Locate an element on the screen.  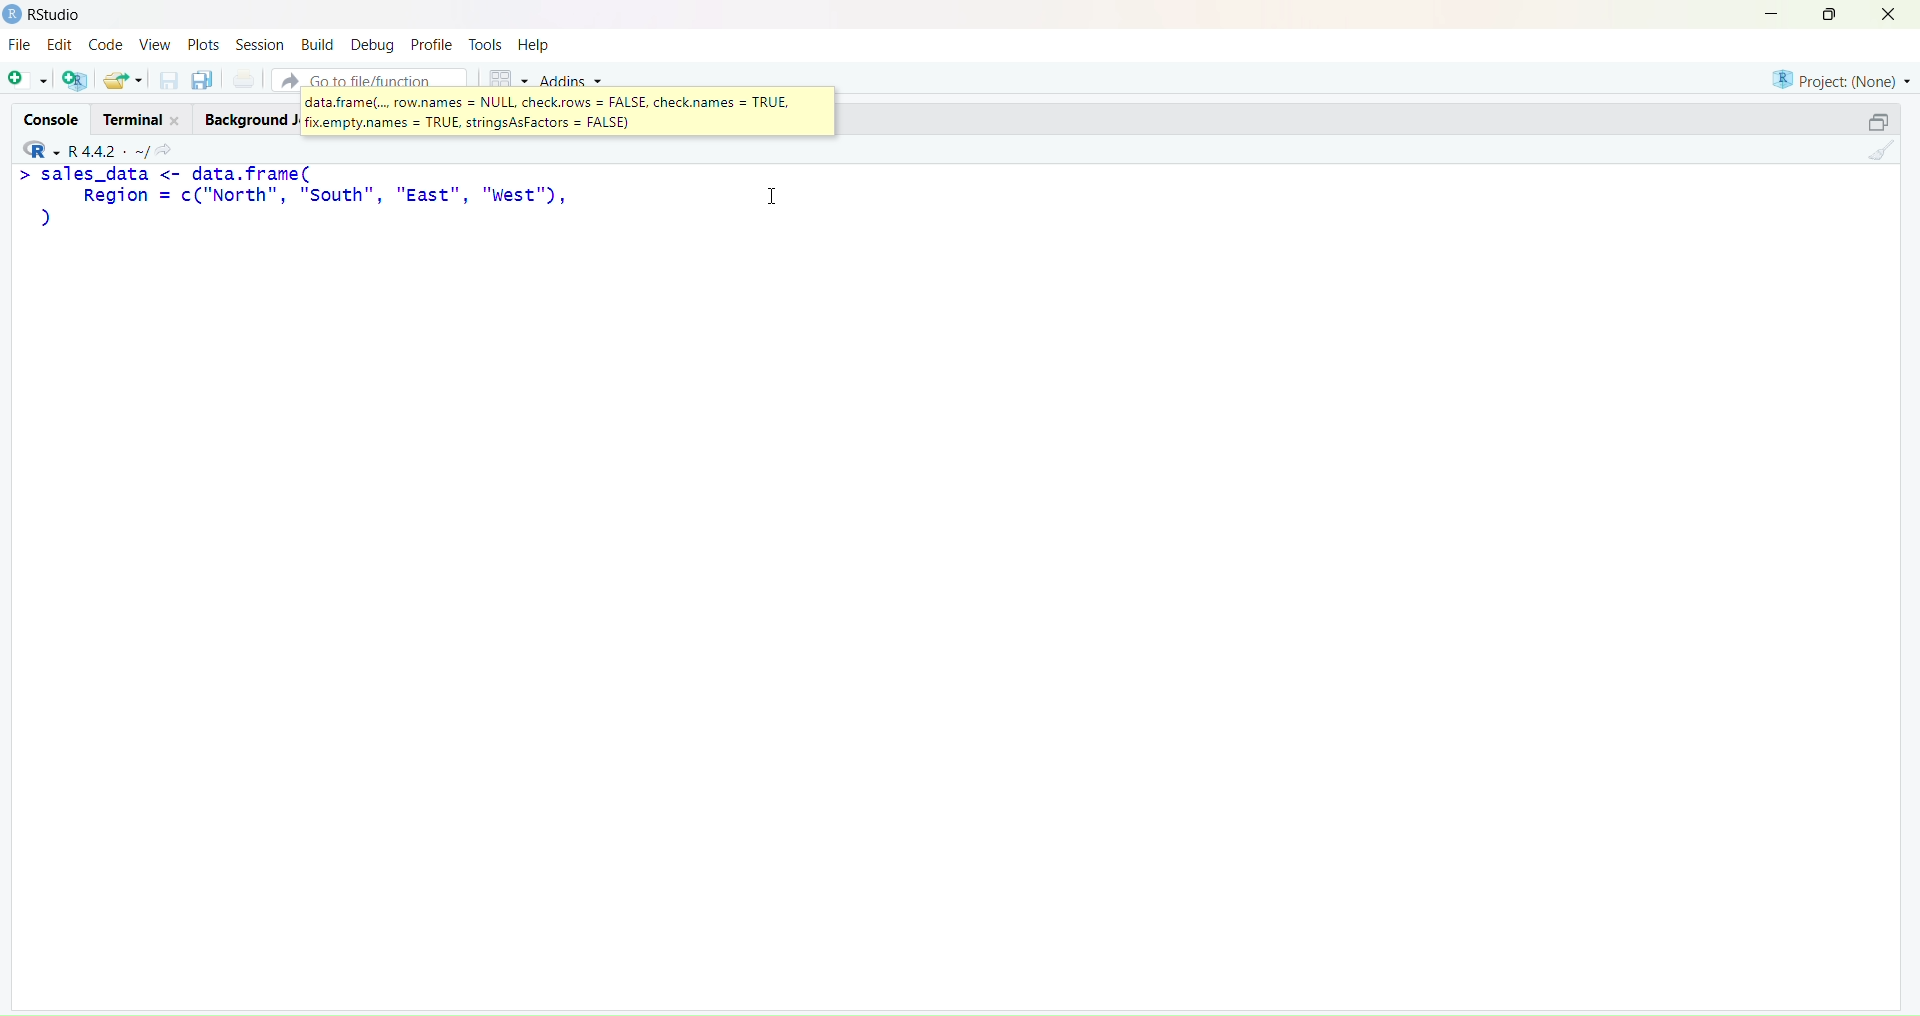
Debug is located at coordinates (372, 44).